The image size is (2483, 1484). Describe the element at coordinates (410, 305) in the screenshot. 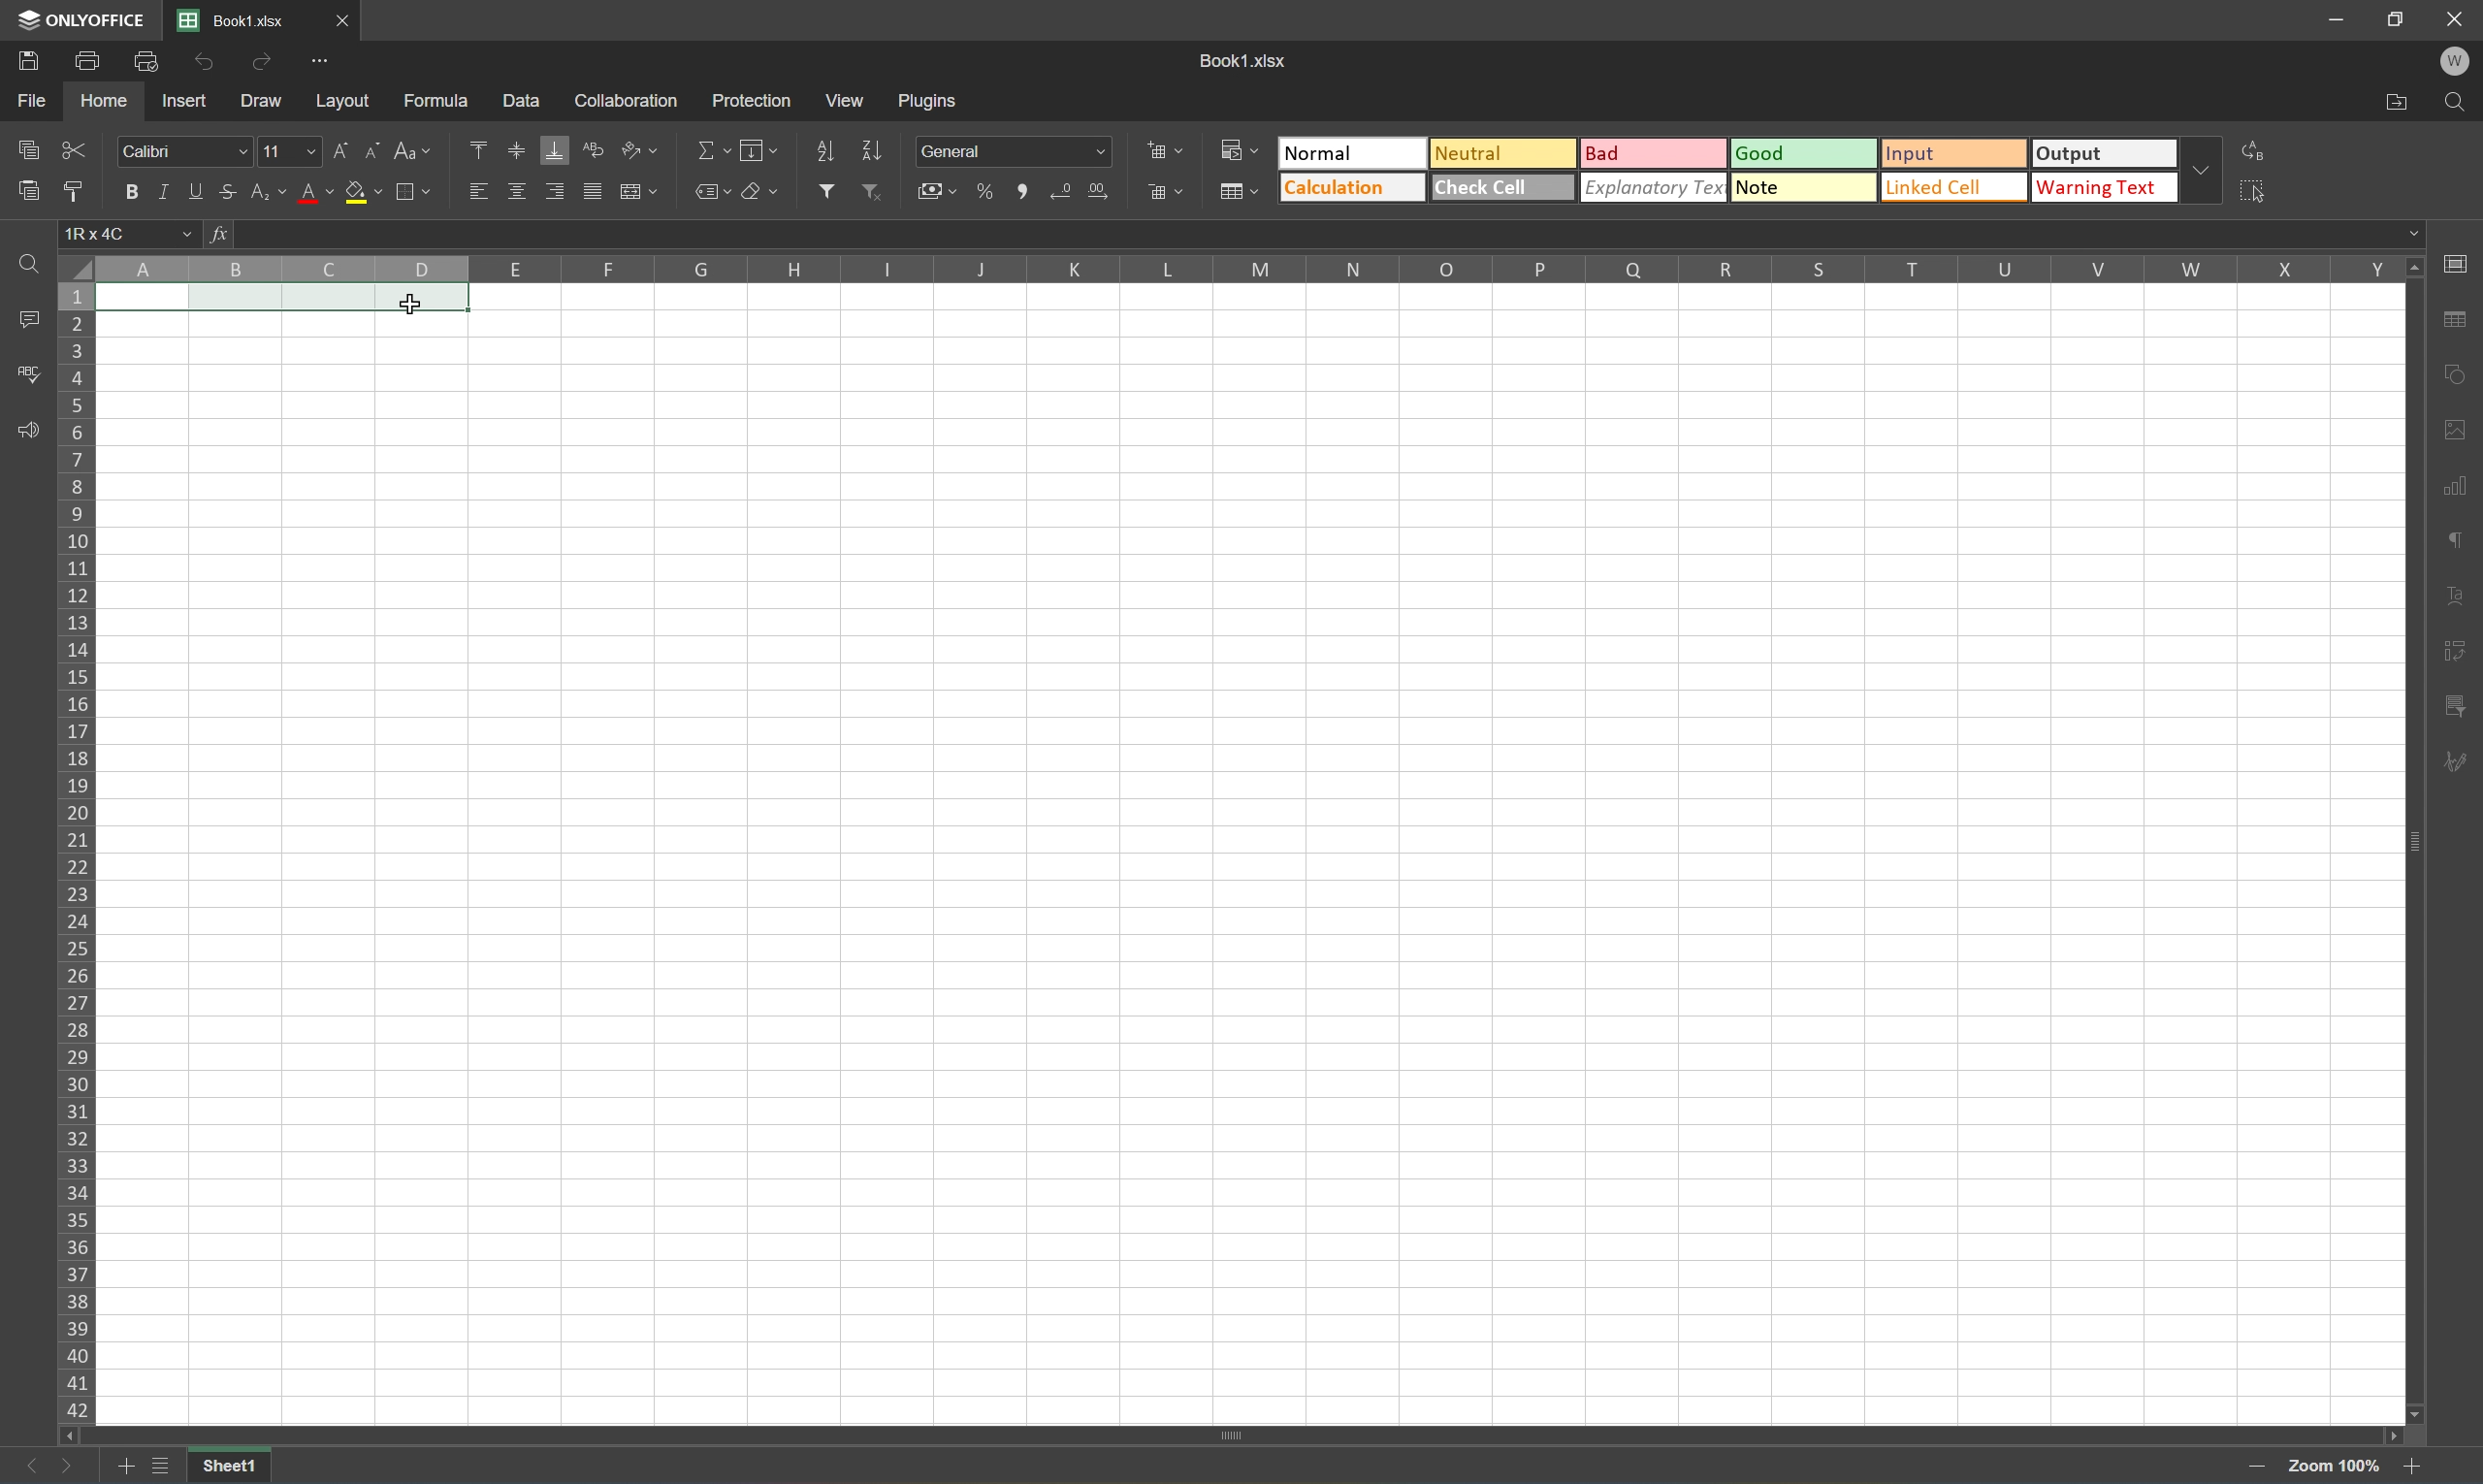

I see `Cursor` at that location.